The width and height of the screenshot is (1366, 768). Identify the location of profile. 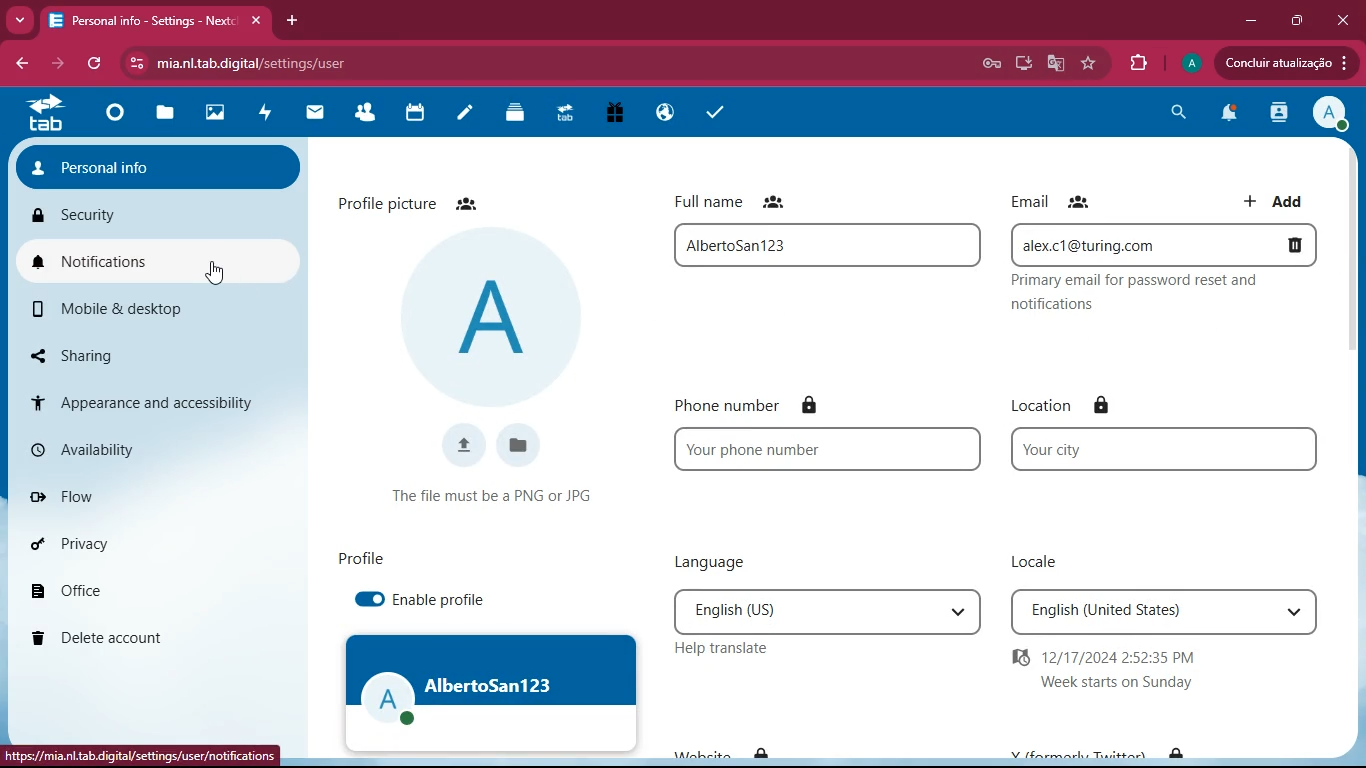
(1192, 63).